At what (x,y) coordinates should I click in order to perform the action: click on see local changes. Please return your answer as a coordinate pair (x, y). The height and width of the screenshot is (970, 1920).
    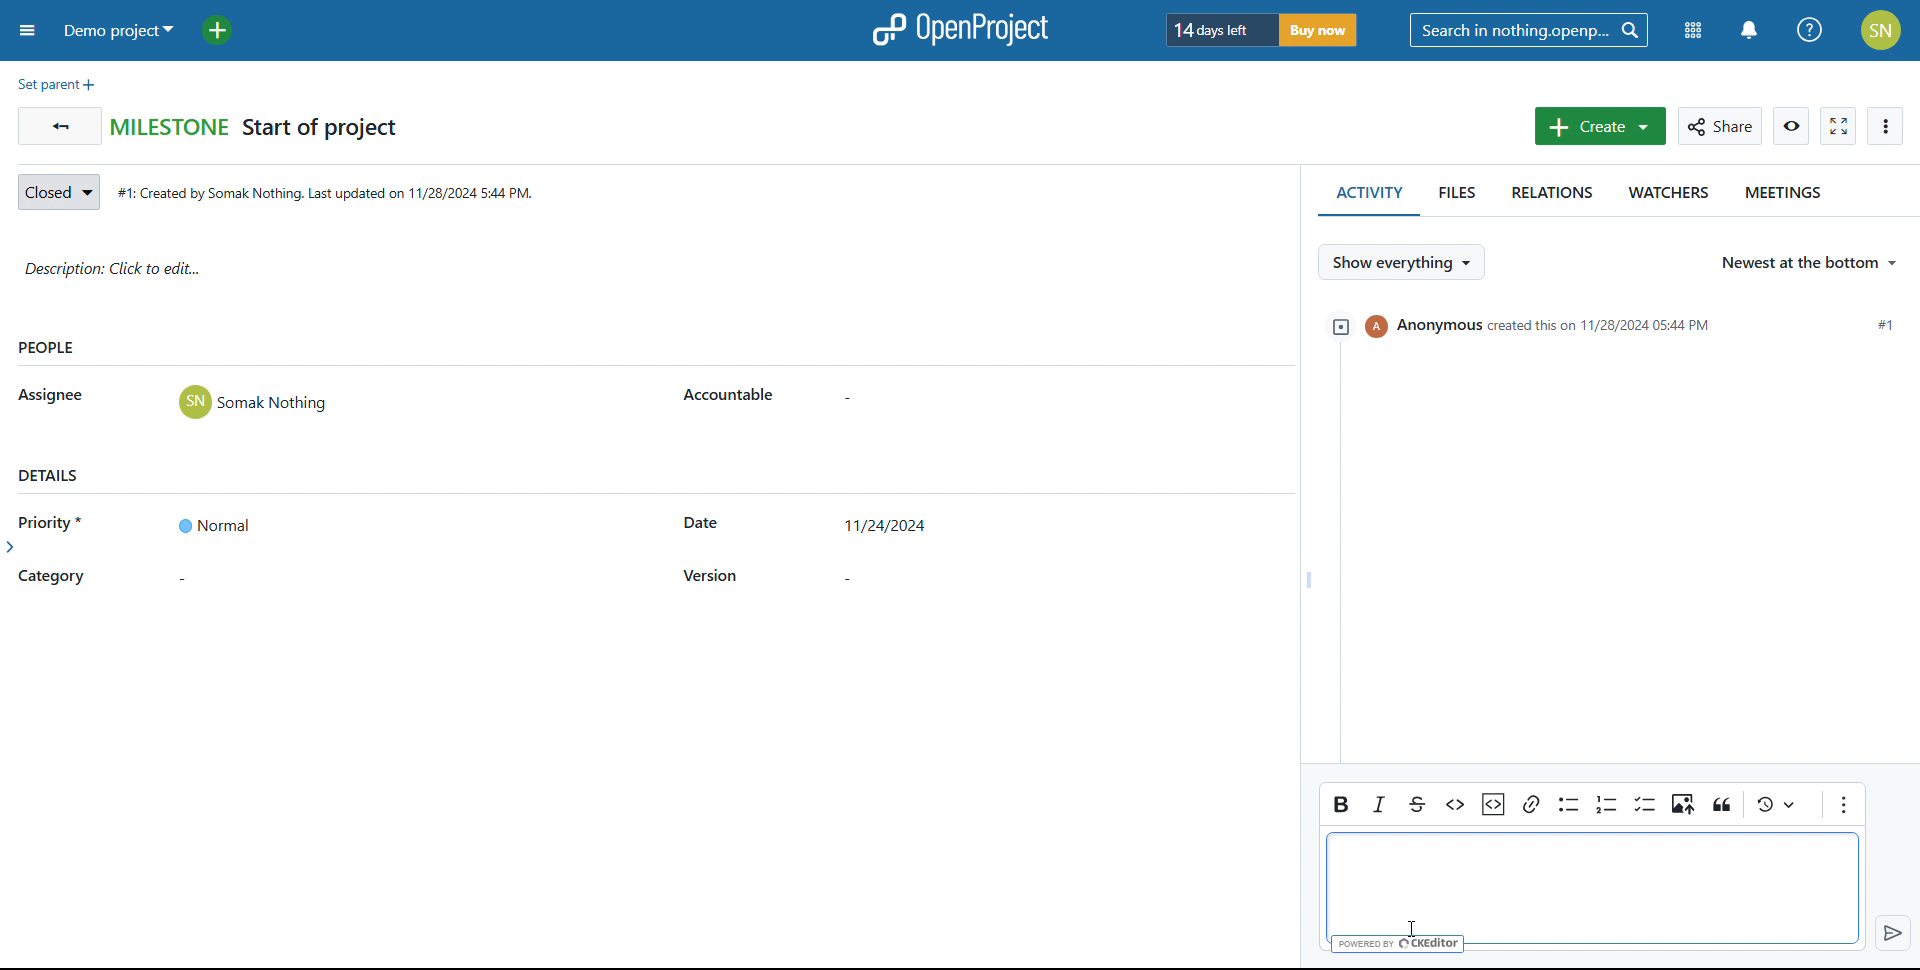
    Looking at the image, I should click on (1722, 806).